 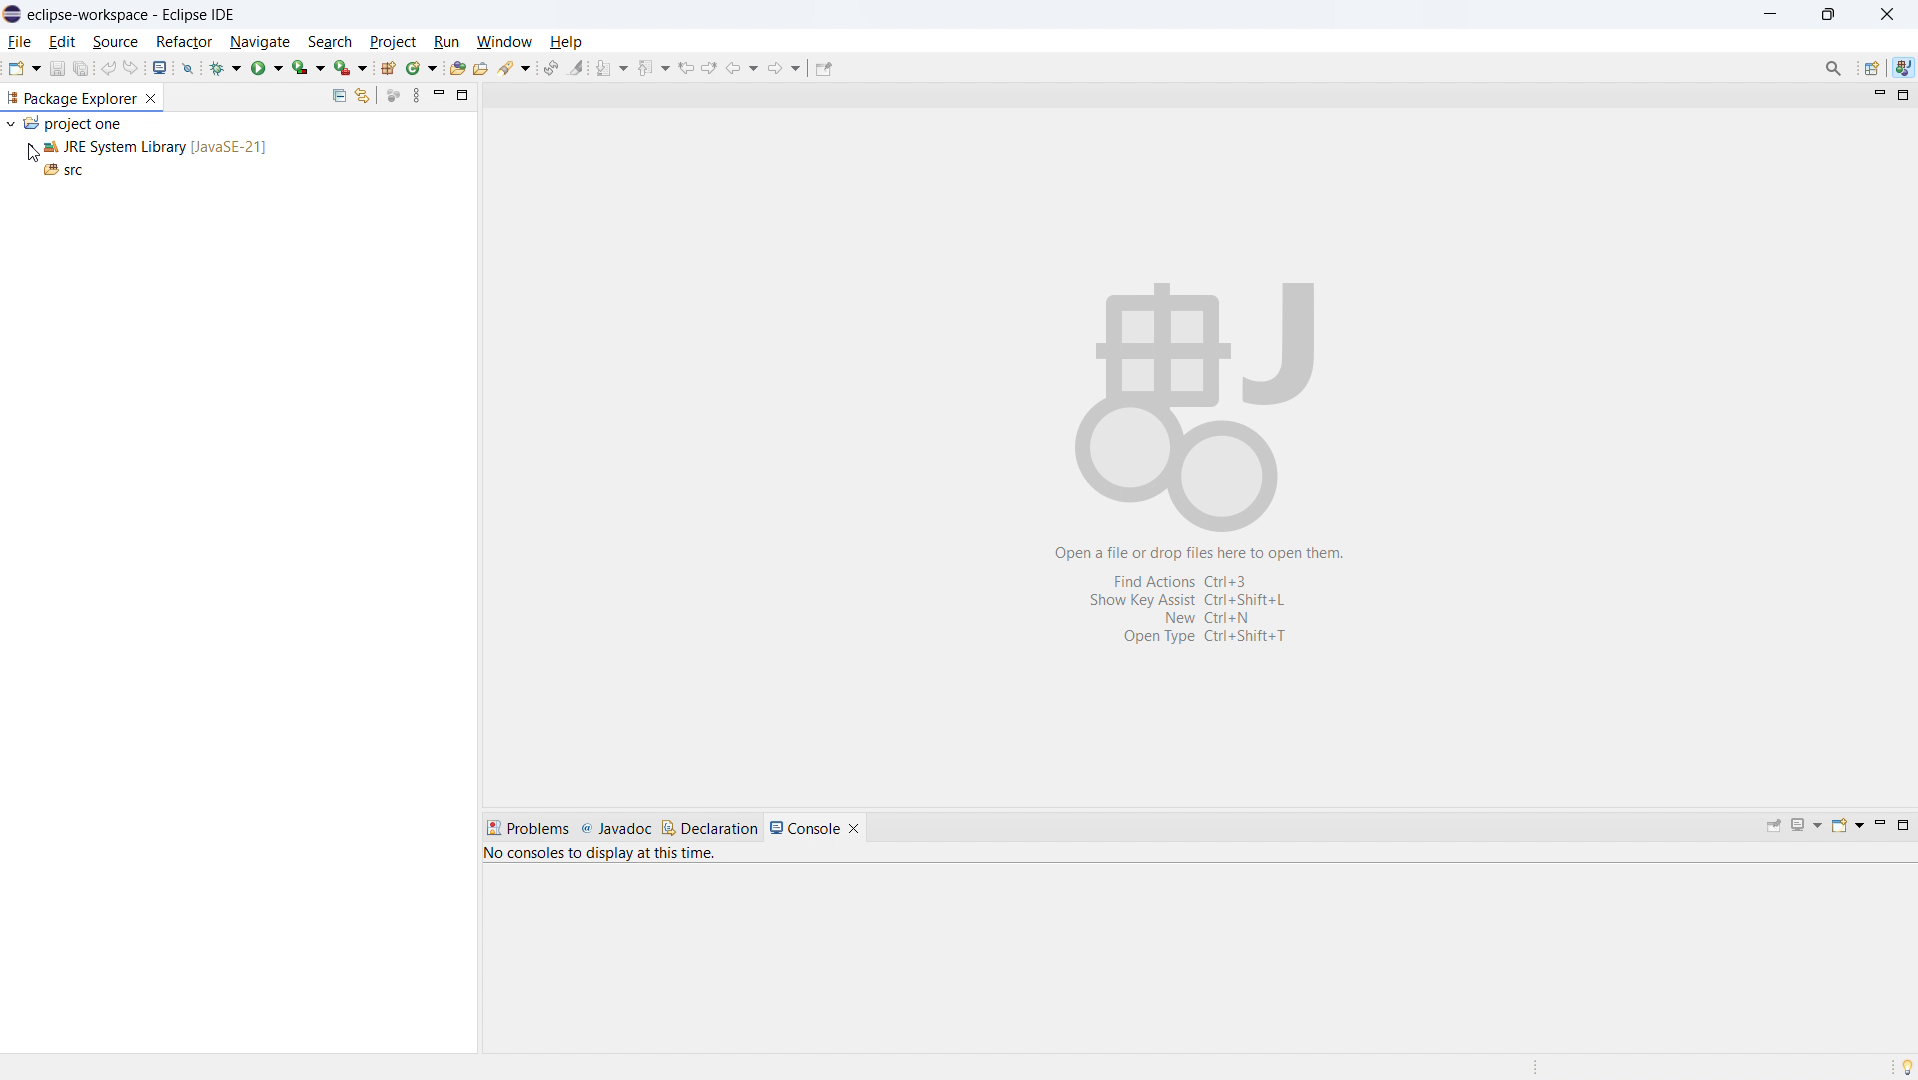 I want to click on project one, so click(x=74, y=125).